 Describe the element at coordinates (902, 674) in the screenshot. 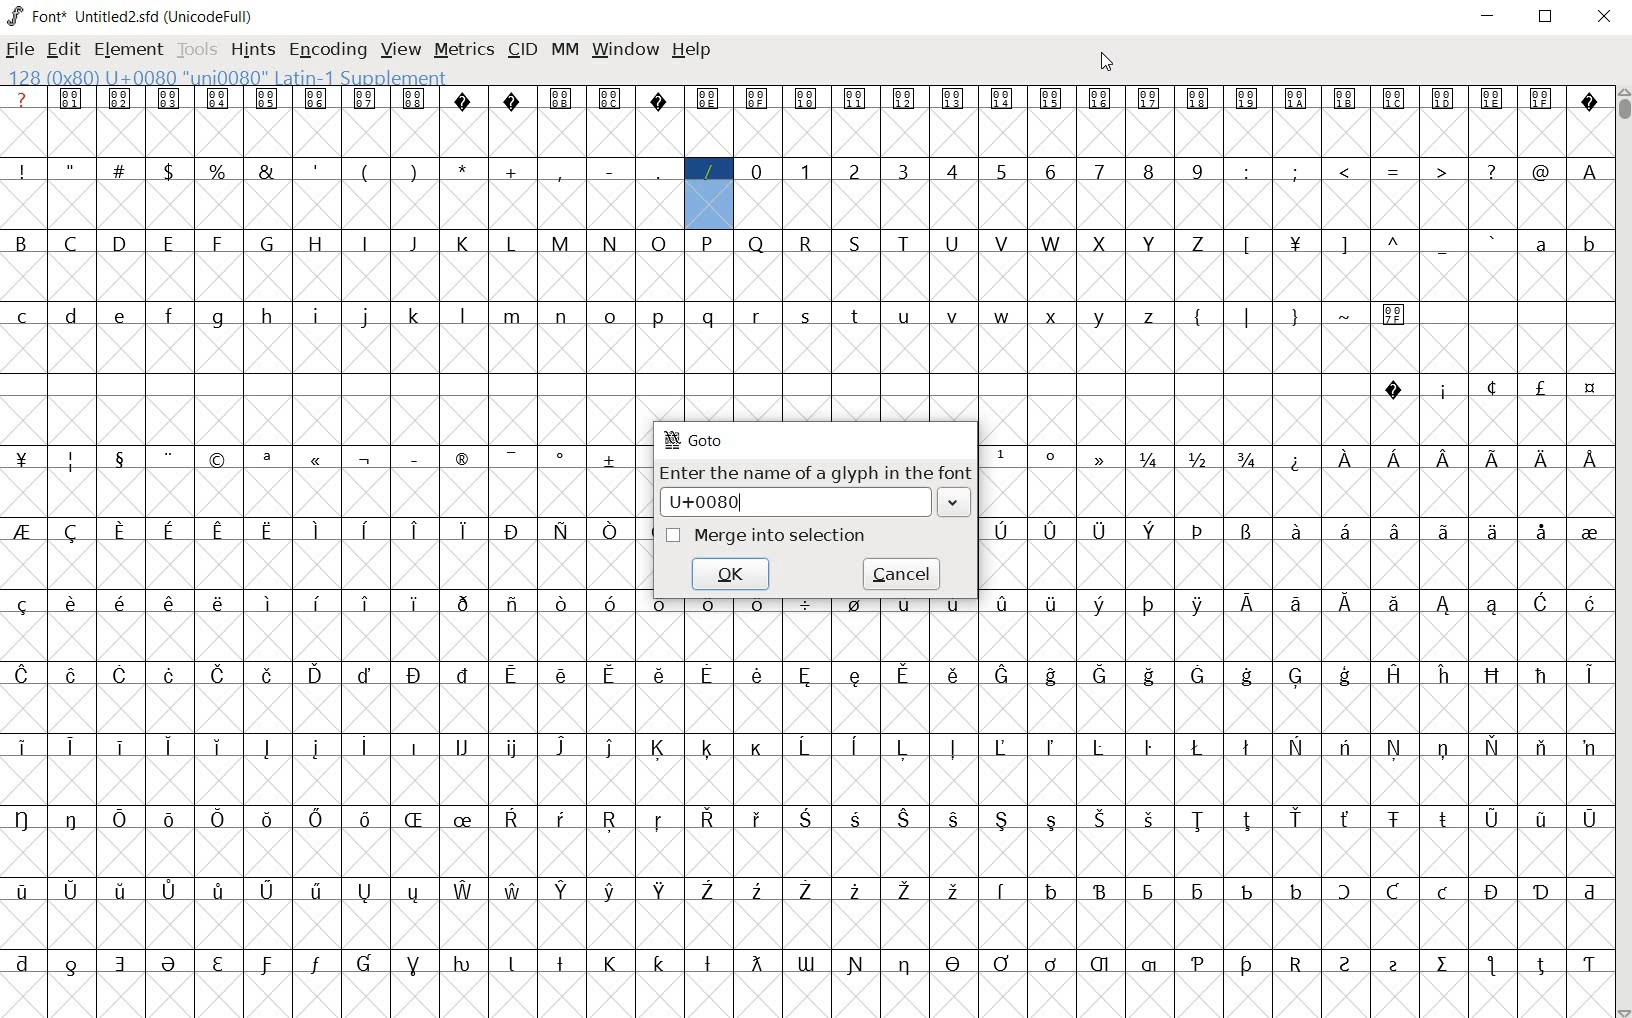

I see `glyph` at that location.